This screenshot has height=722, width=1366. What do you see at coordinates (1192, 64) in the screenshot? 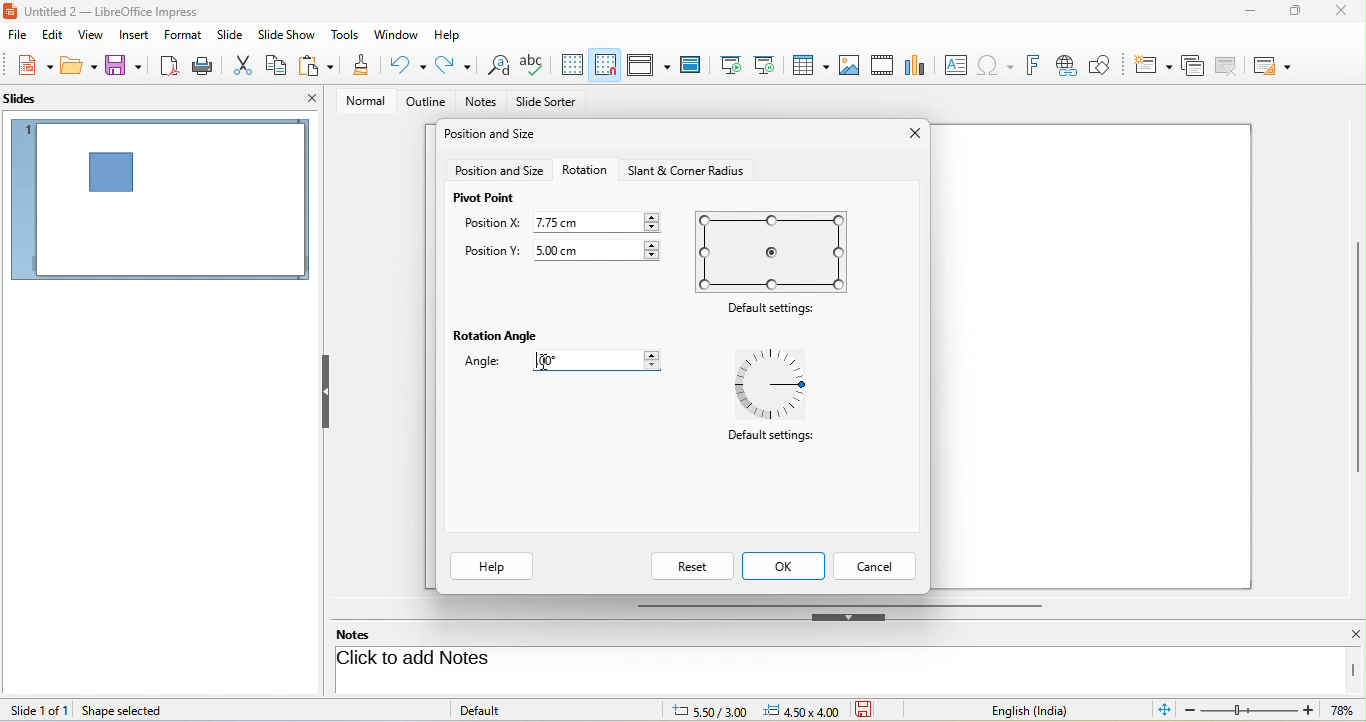
I see `duplicate slide` at bounding box center [1192, 64].